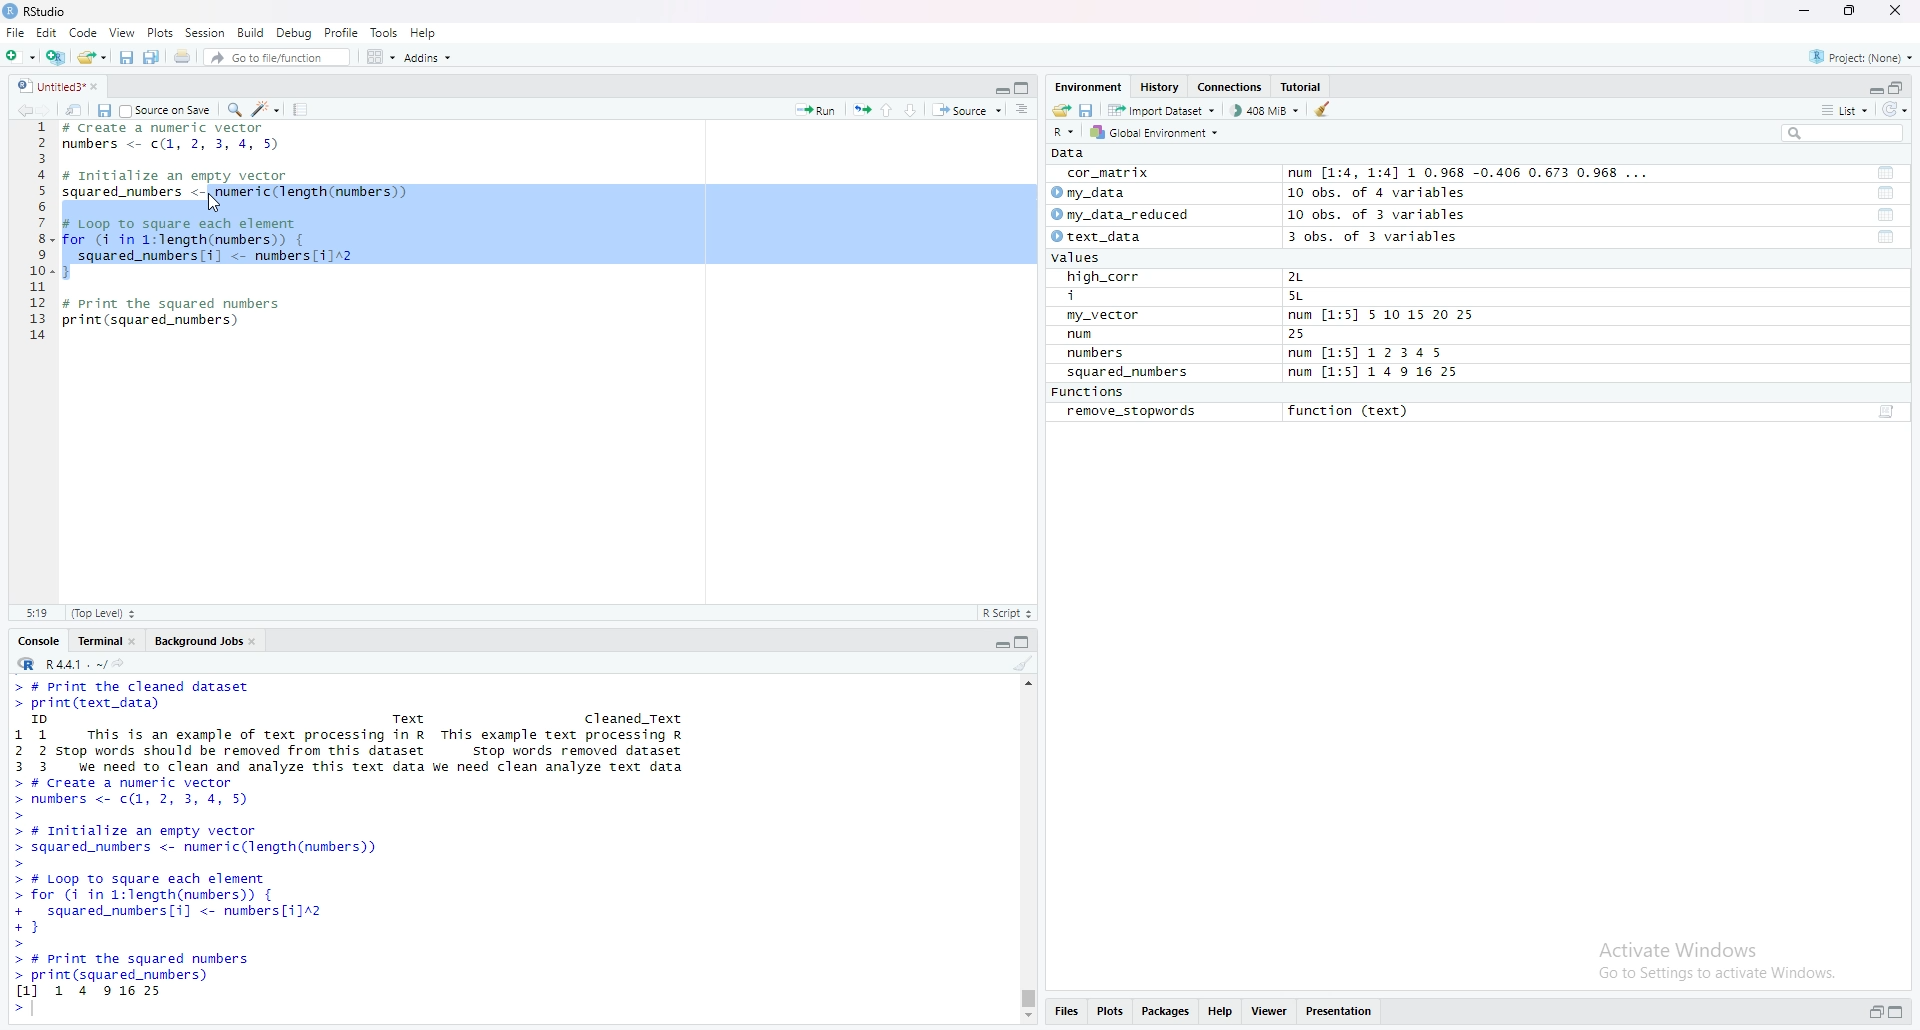 This screenshot has width=1920, height=1030. I want to click on num [1:5] 1 2 345, so click(1371, 354).